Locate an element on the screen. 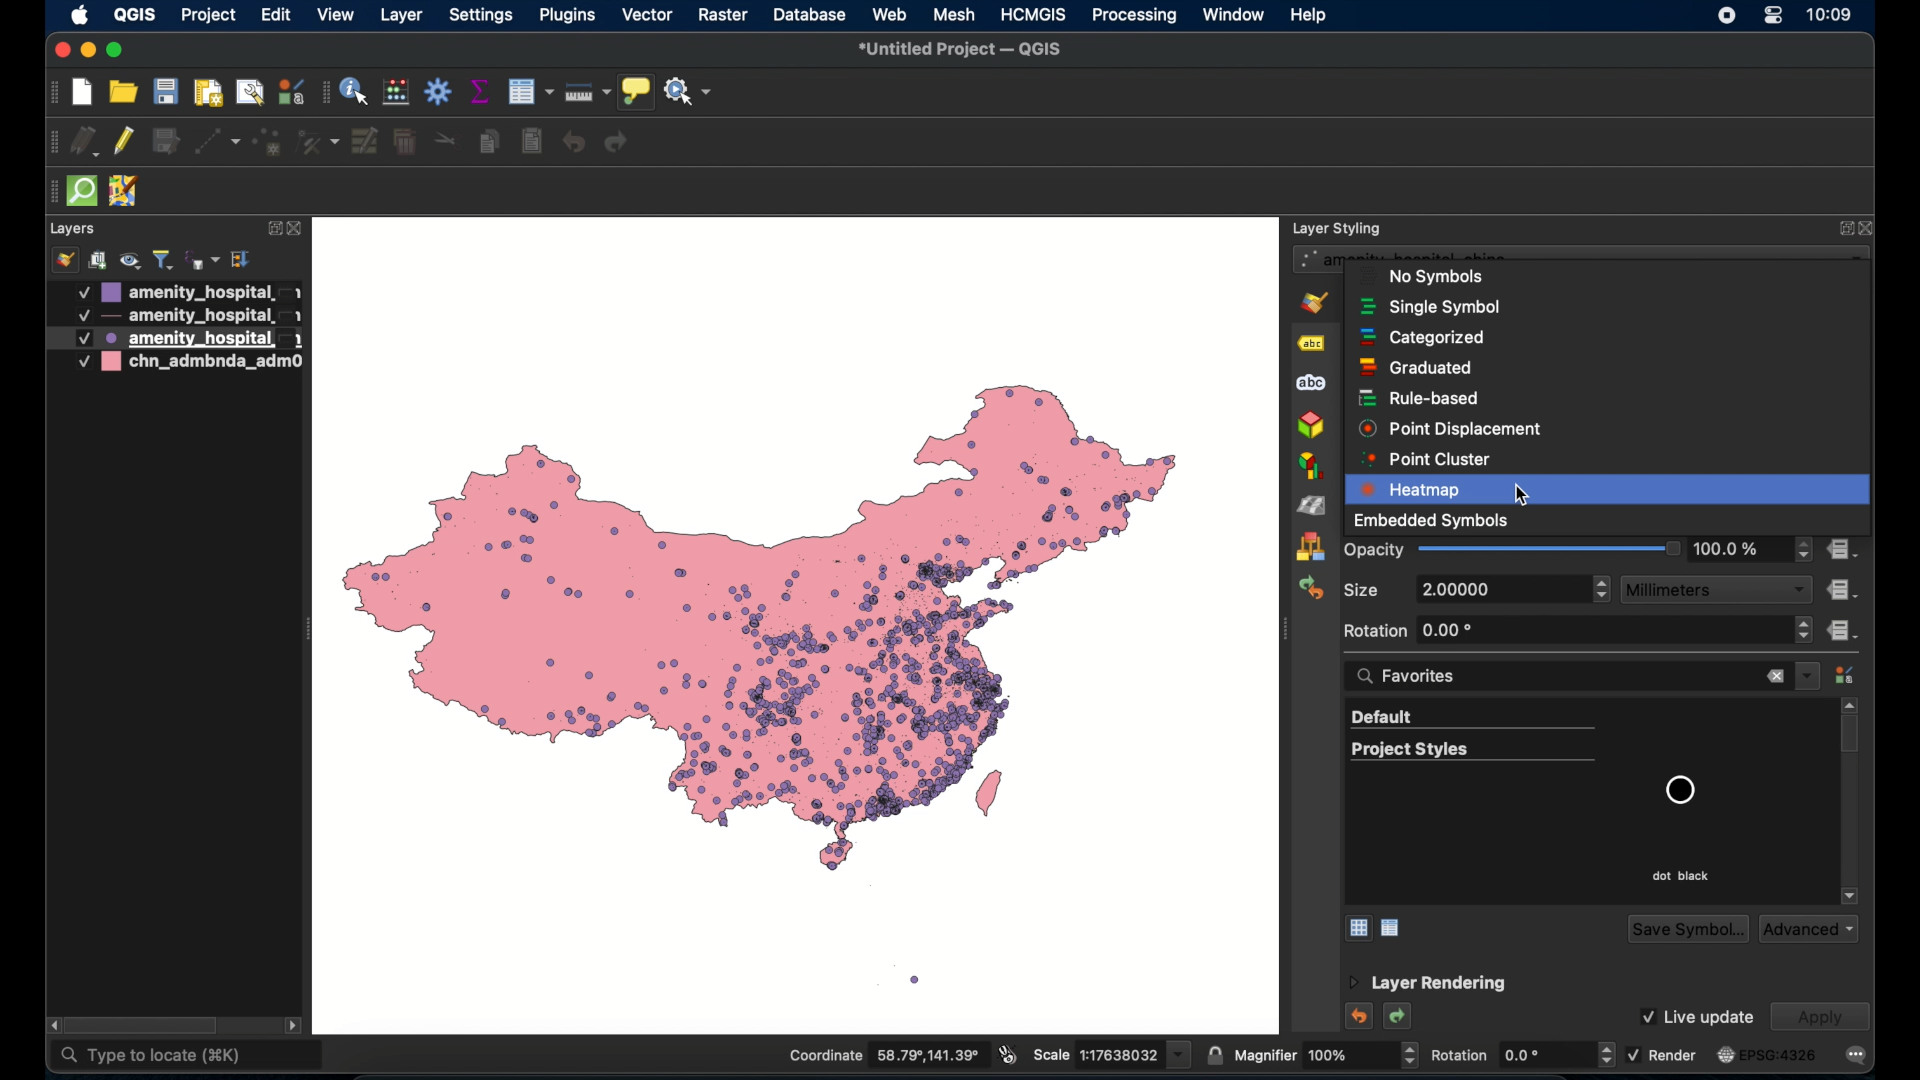  advanced is located at coordinates (1808, 929).